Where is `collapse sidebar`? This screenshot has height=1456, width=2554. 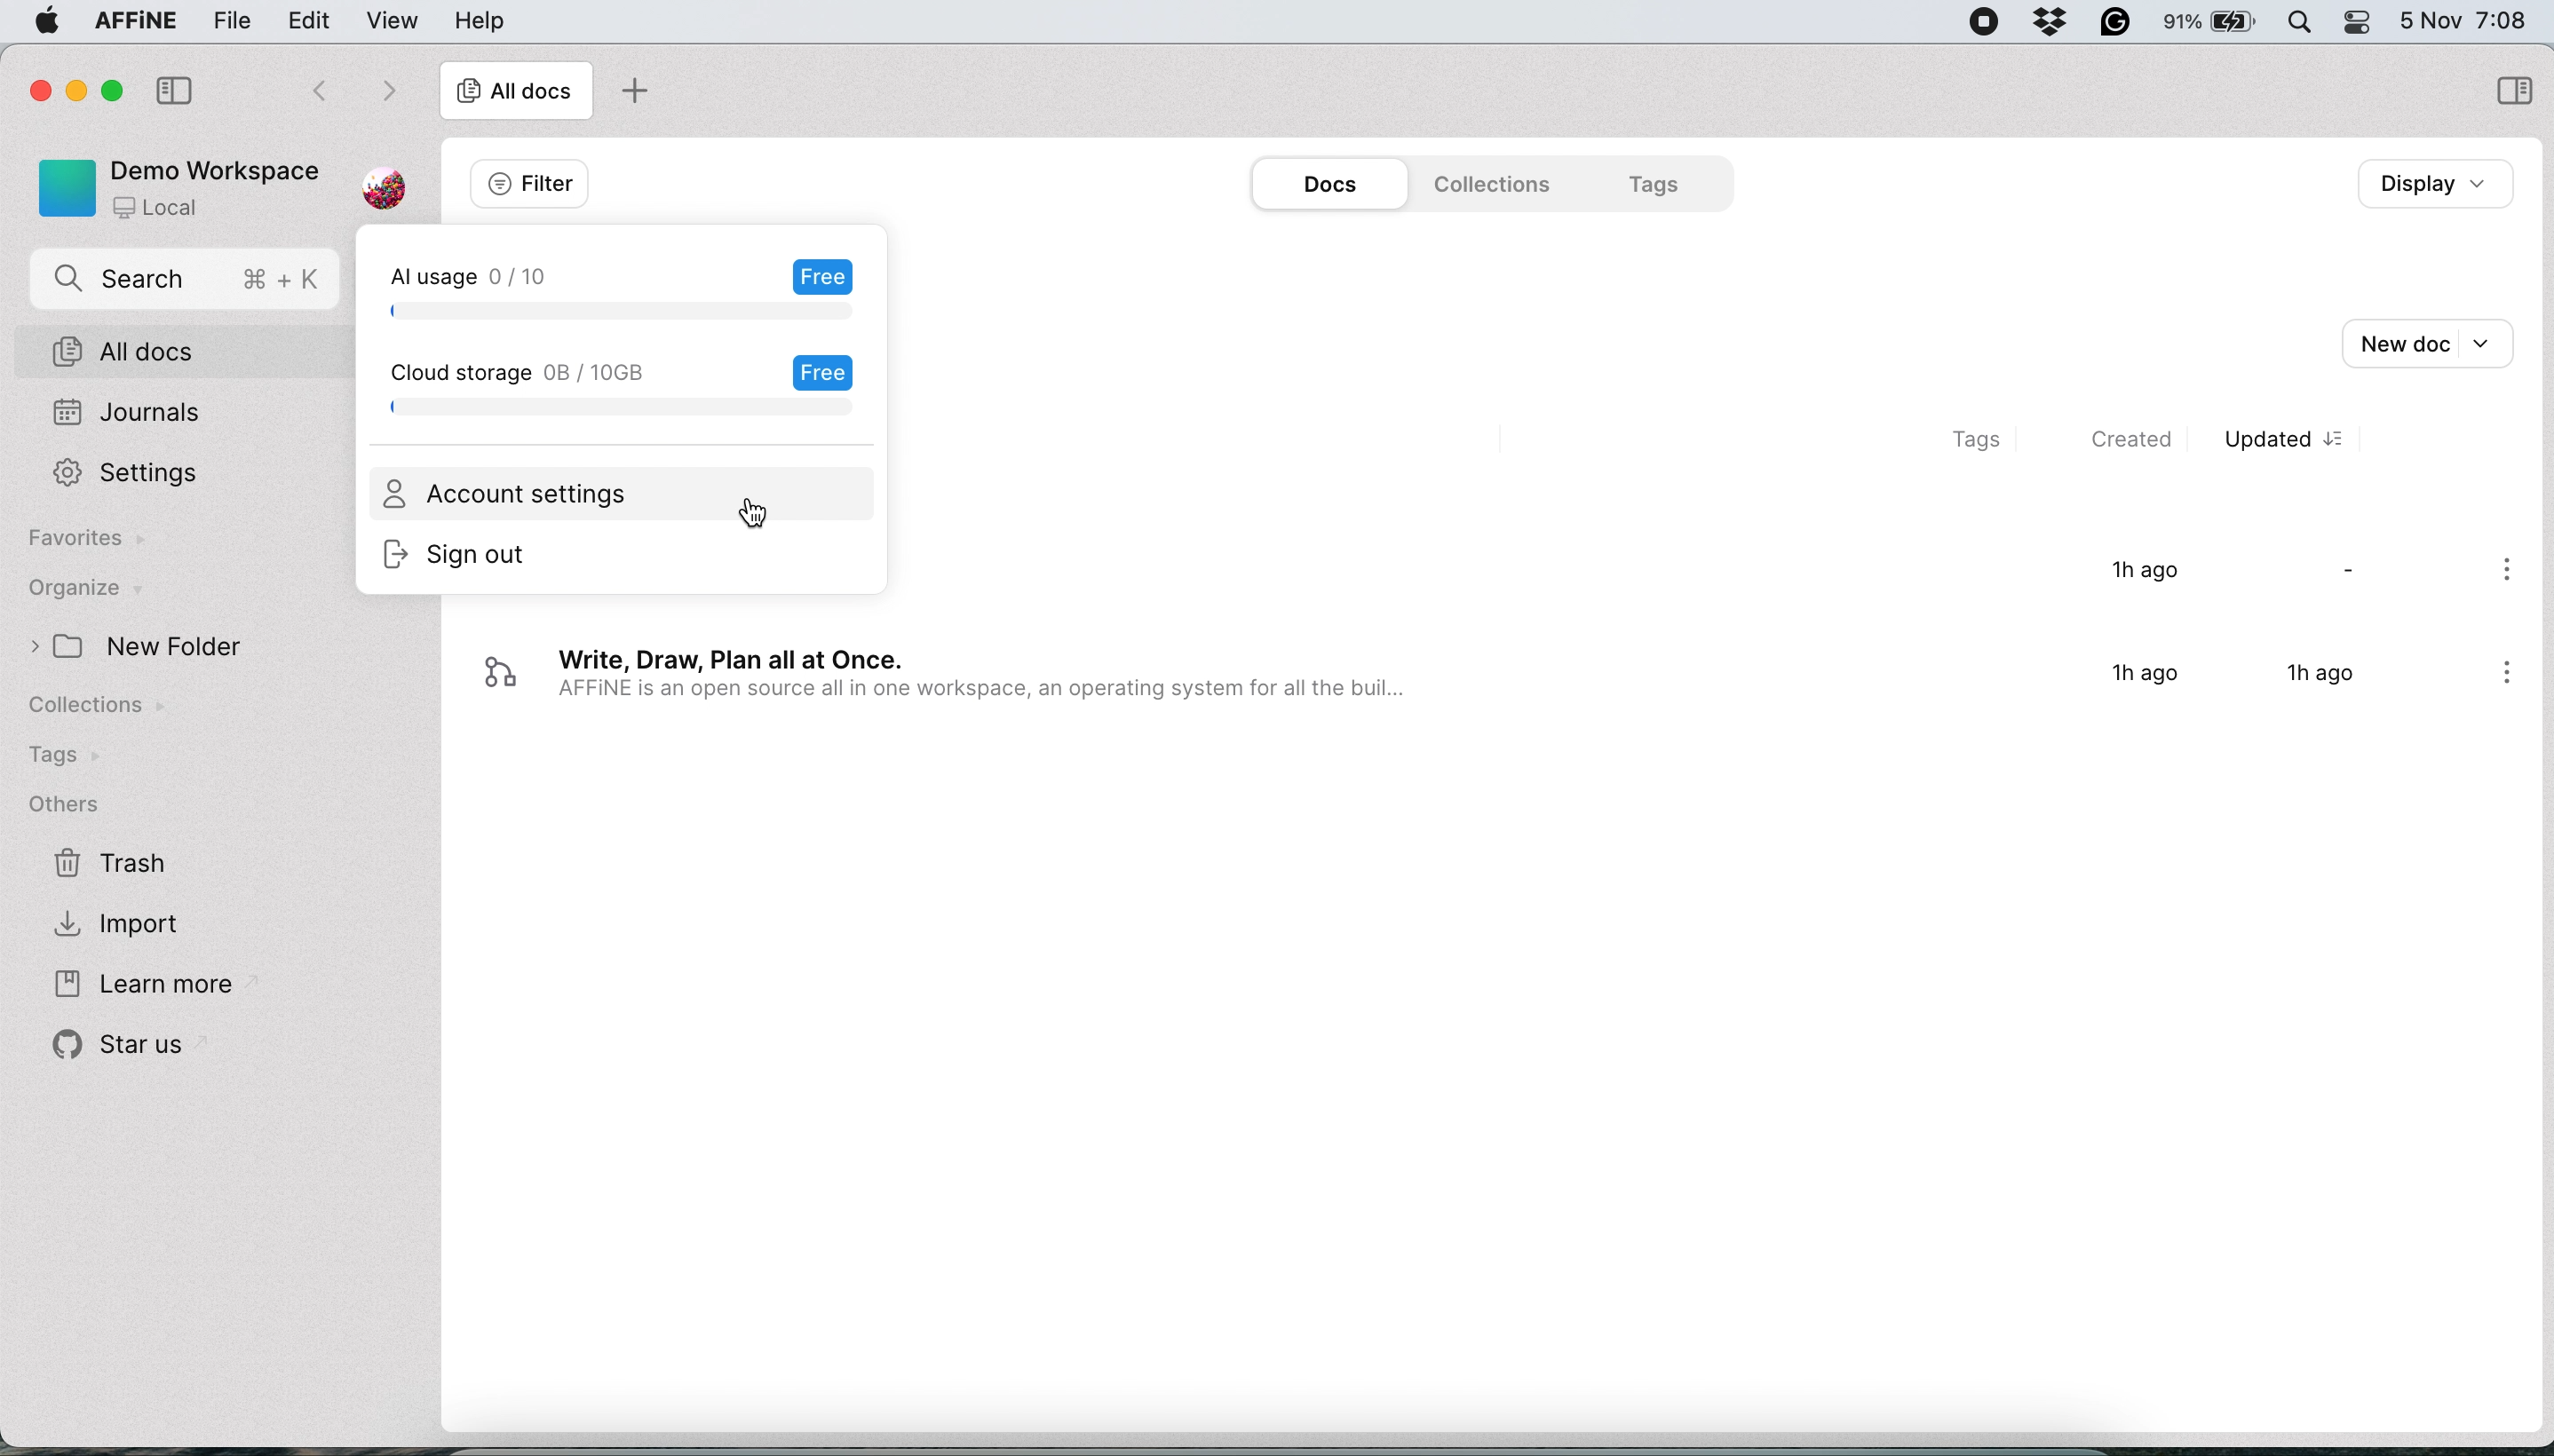 collapse sidebar is located at coordinates (173, 88).